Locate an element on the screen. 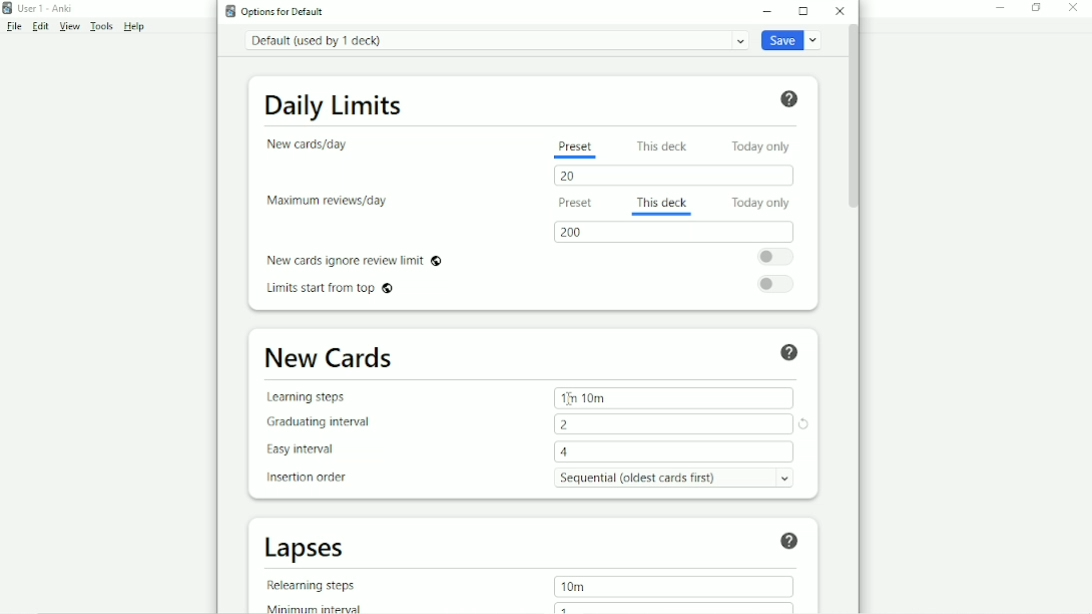  4 is located at coordinates (564, 452).